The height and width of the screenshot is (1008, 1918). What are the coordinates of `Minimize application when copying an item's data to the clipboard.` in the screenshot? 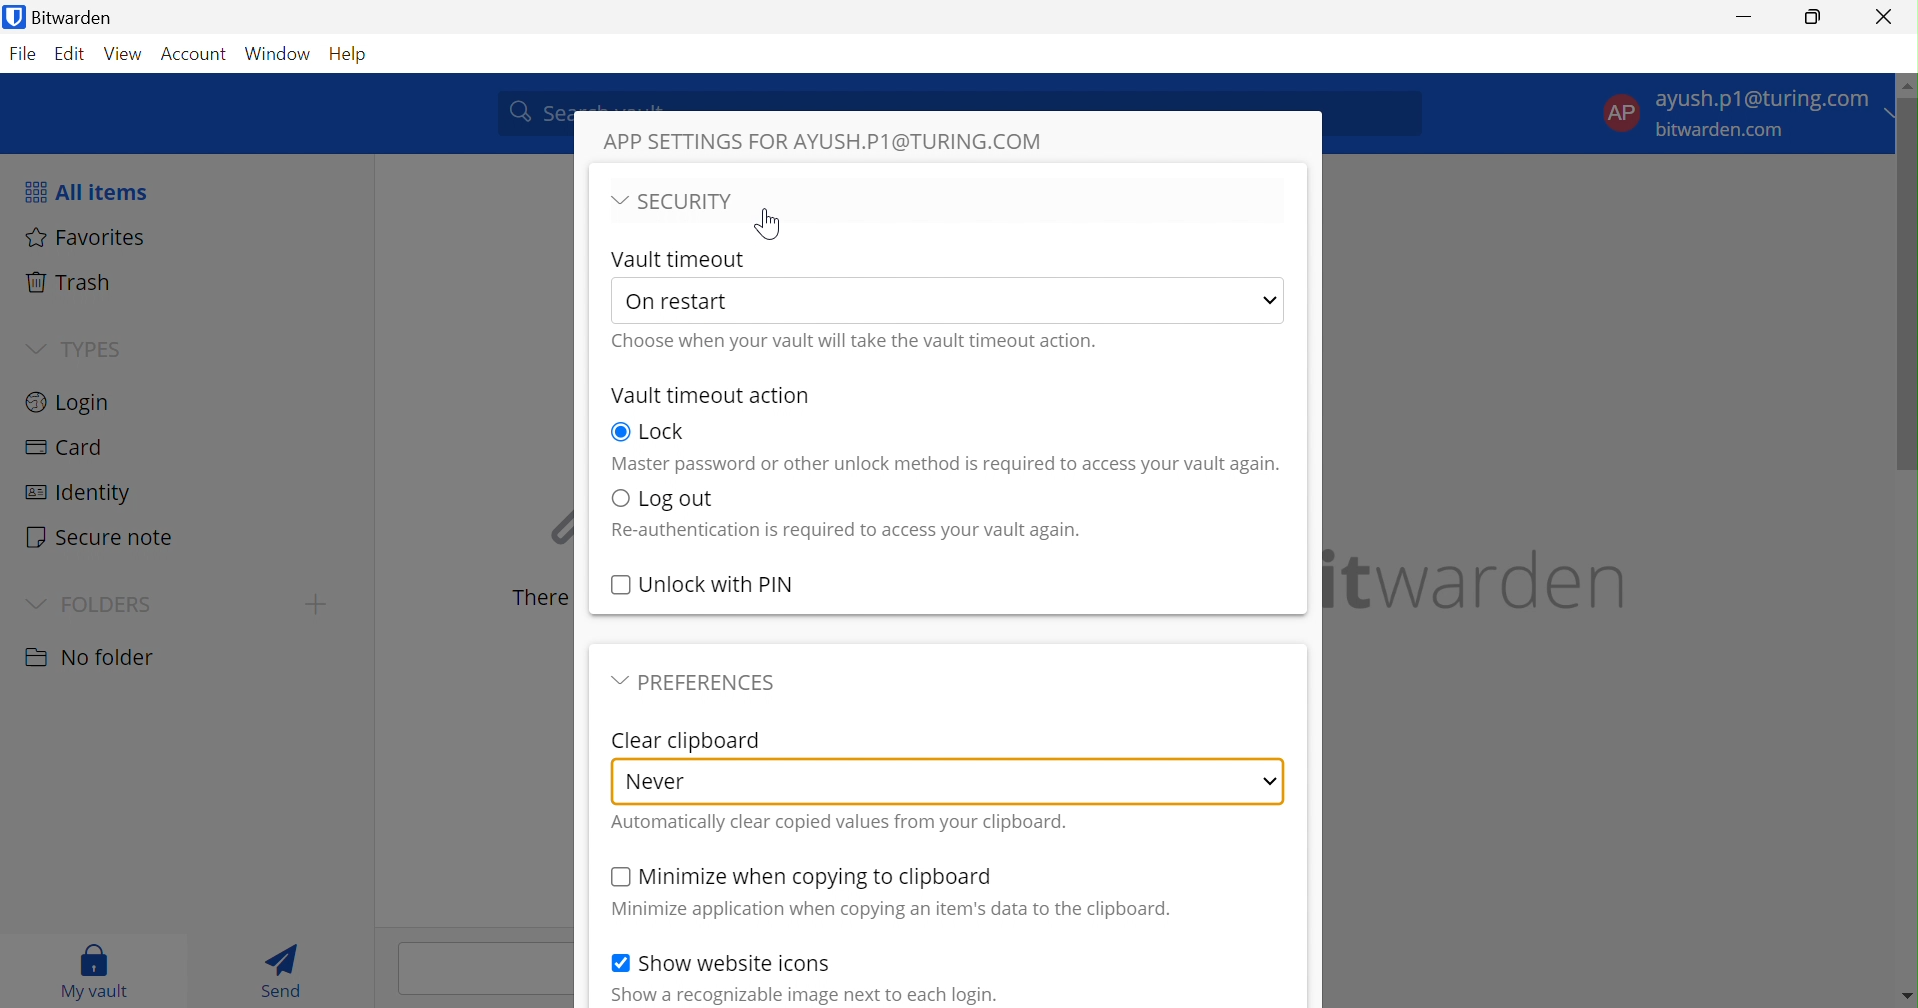 It's located at (896, 910).